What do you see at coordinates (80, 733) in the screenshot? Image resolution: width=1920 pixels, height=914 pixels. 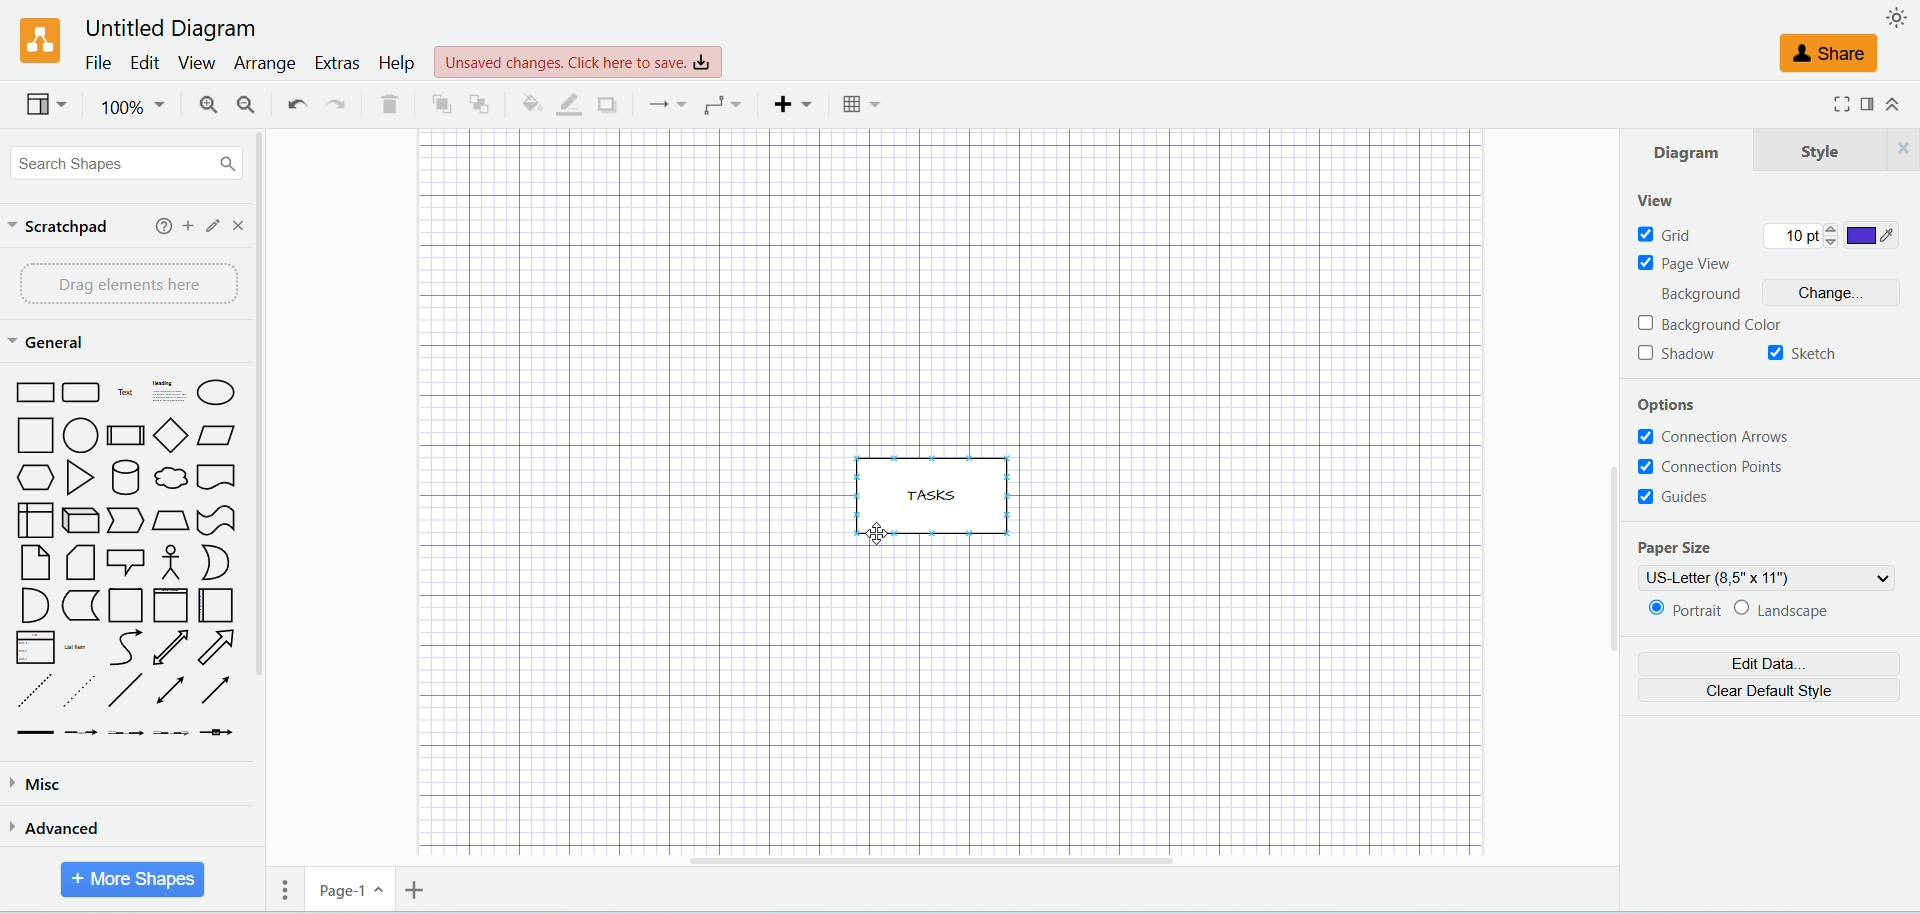 I see `Connector with label` at bounding box center [80, 733].